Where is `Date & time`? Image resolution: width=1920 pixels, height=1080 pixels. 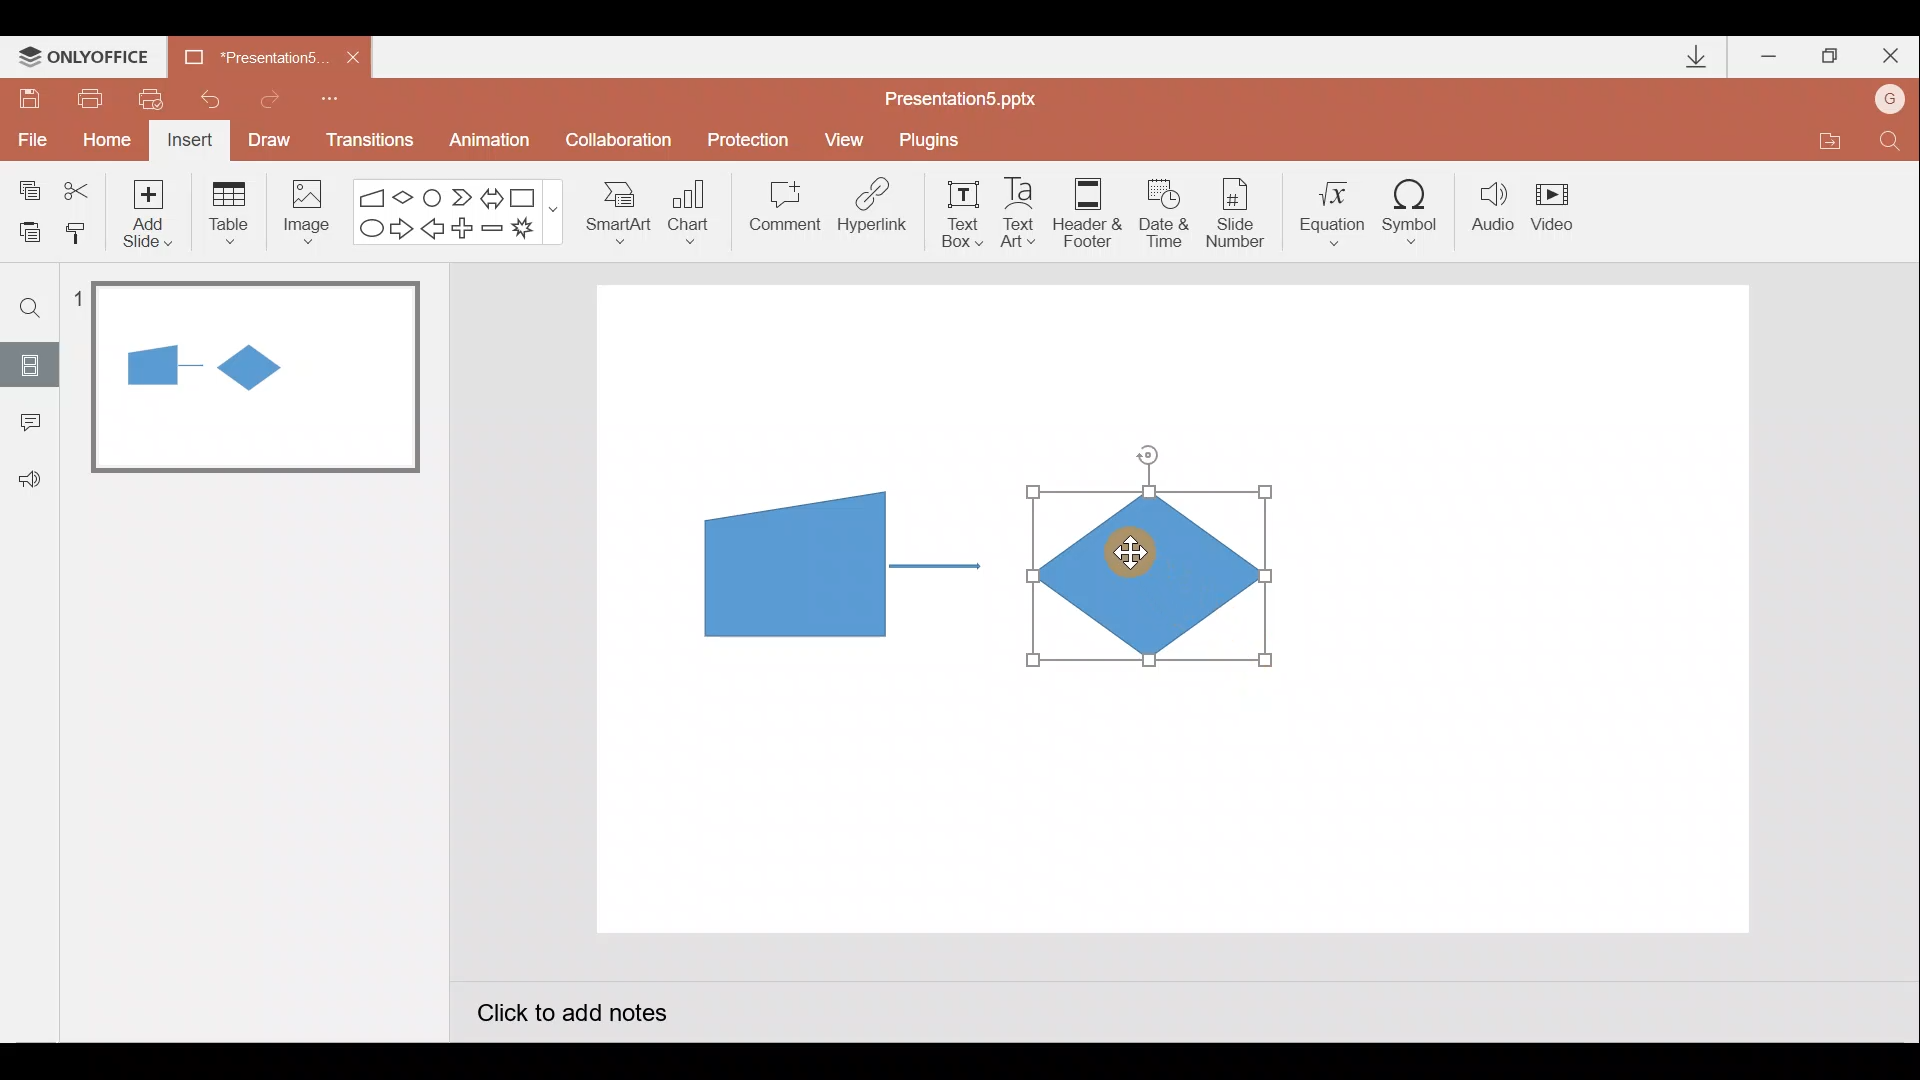 Date & time is located at coordinates (1162, 208).